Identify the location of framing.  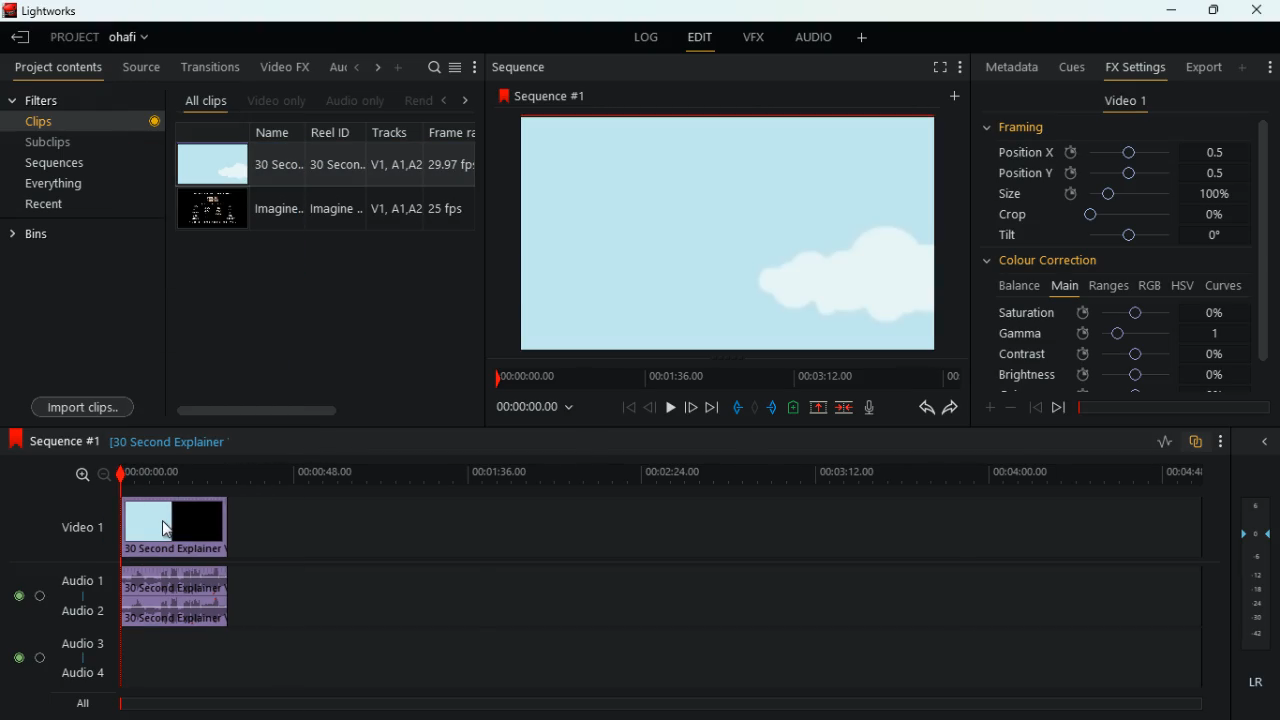
(1026, 129).